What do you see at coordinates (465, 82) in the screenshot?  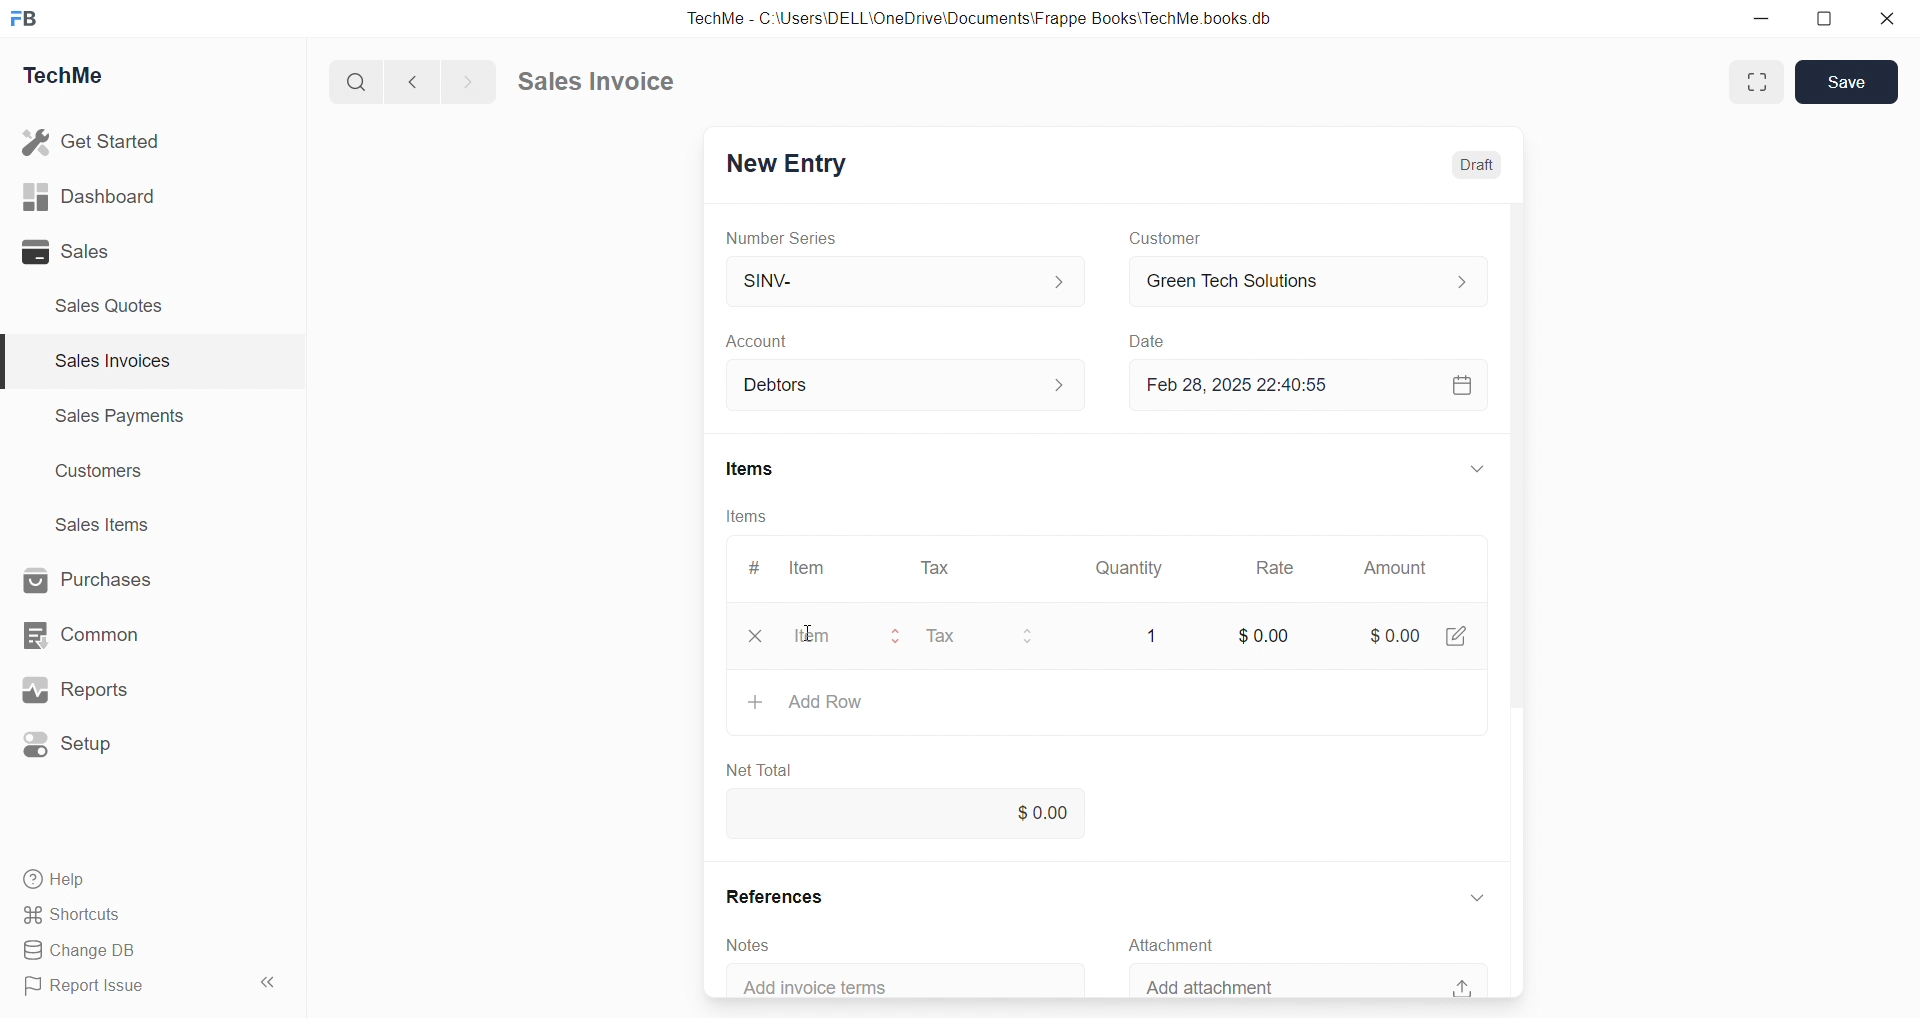 I see `forward` at bounding box center [465, 82].